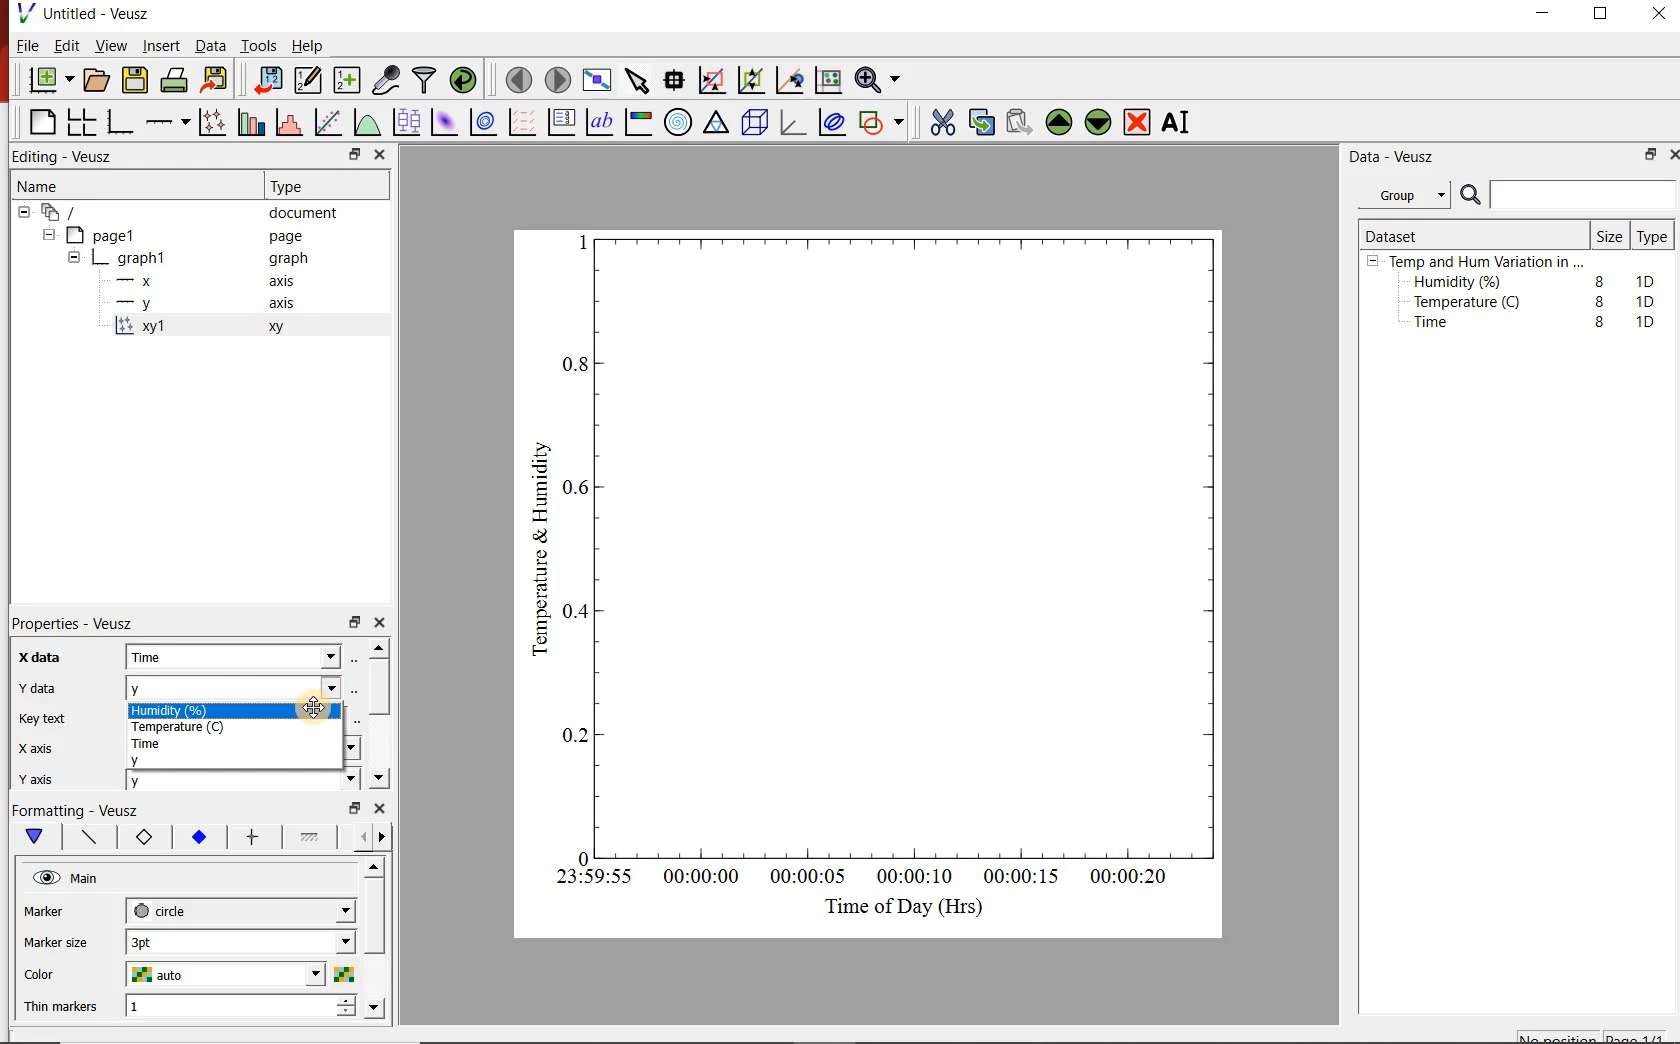 Image resolution: width=1680 pixels, height=1044 pixels. I want to click on Color, so click(62, 975).